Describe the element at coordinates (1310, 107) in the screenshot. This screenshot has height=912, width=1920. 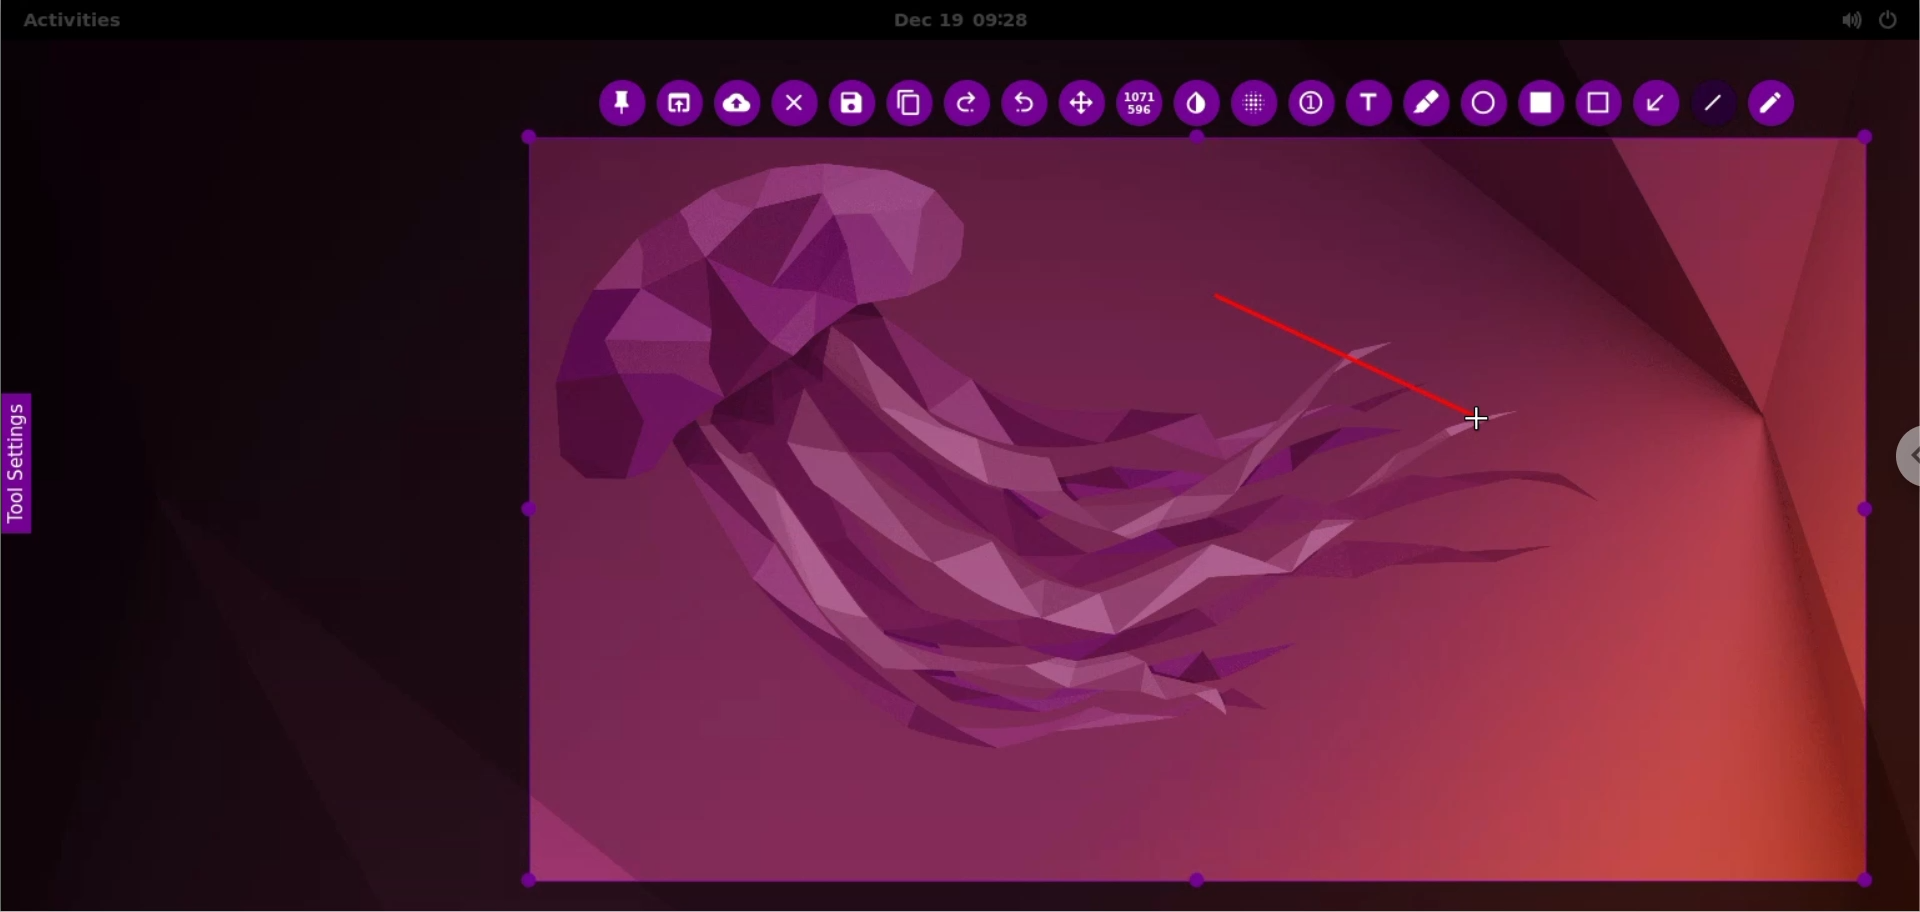
I see `auto increment` at that location.